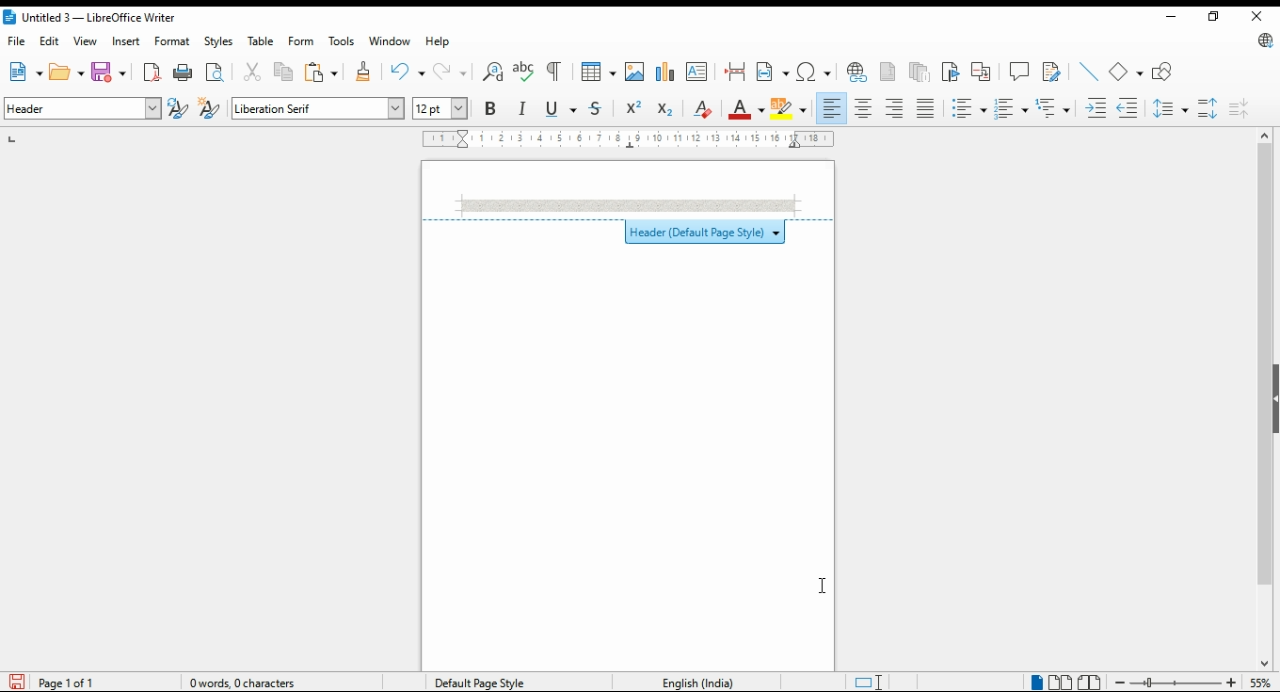 The image size is (1280, 692). Describe the element at coordinates (1054, 70) in the screenshot. I see `show tracker changes functions` at that location.